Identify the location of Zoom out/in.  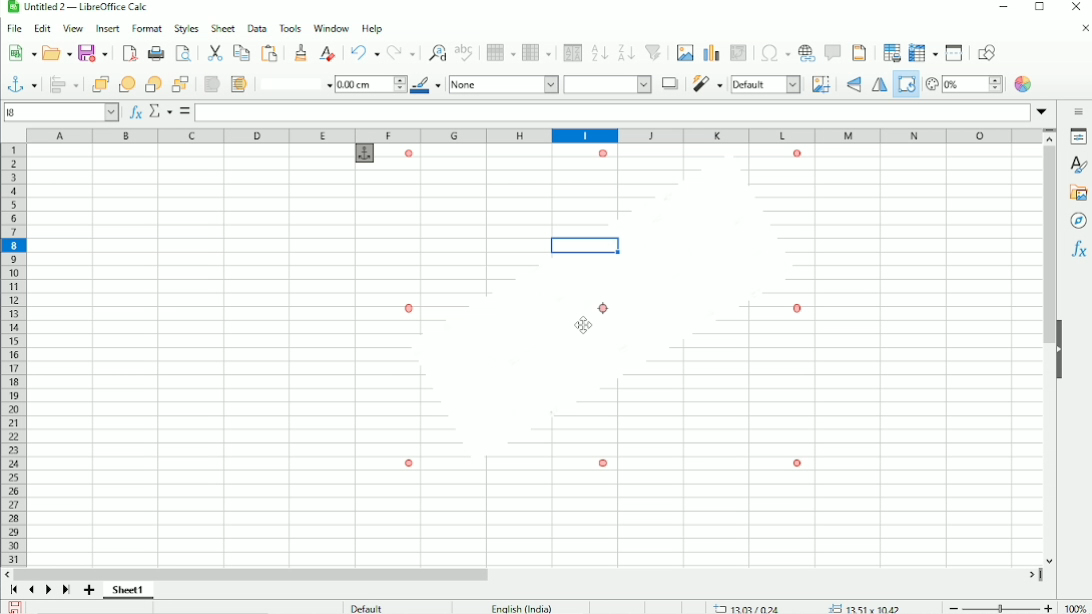
(998, 605).